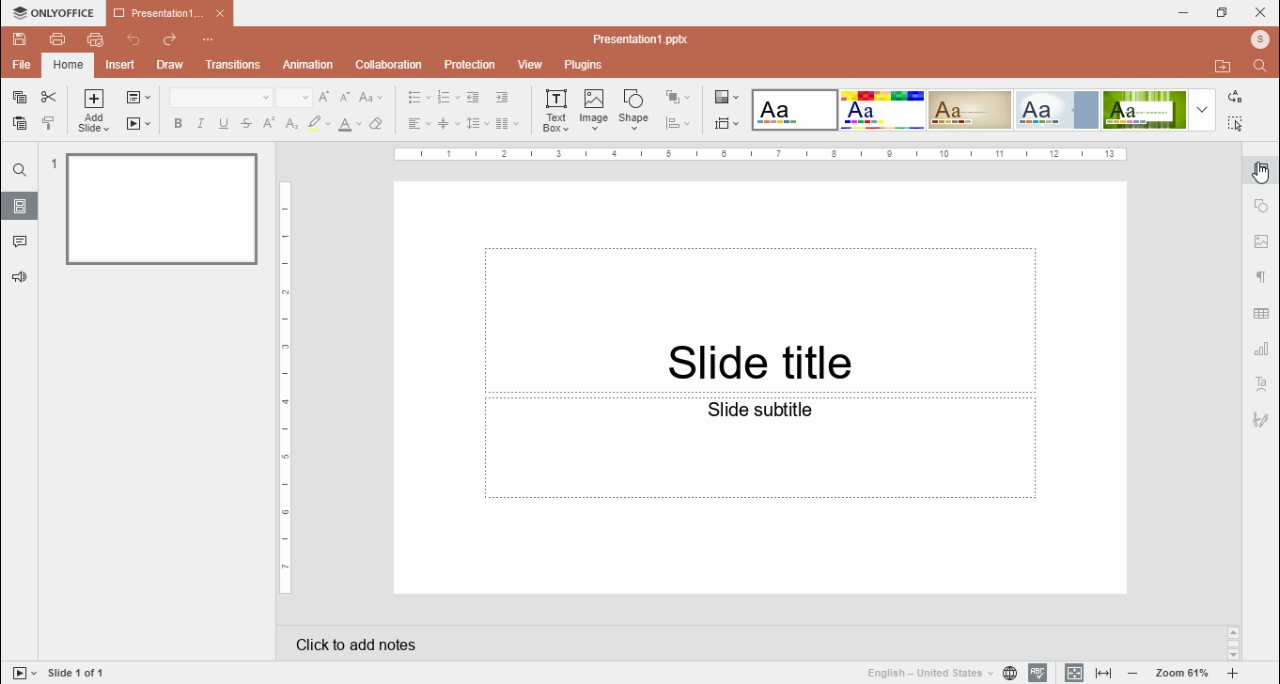  I want to click on open file location, so click(1224, 68).